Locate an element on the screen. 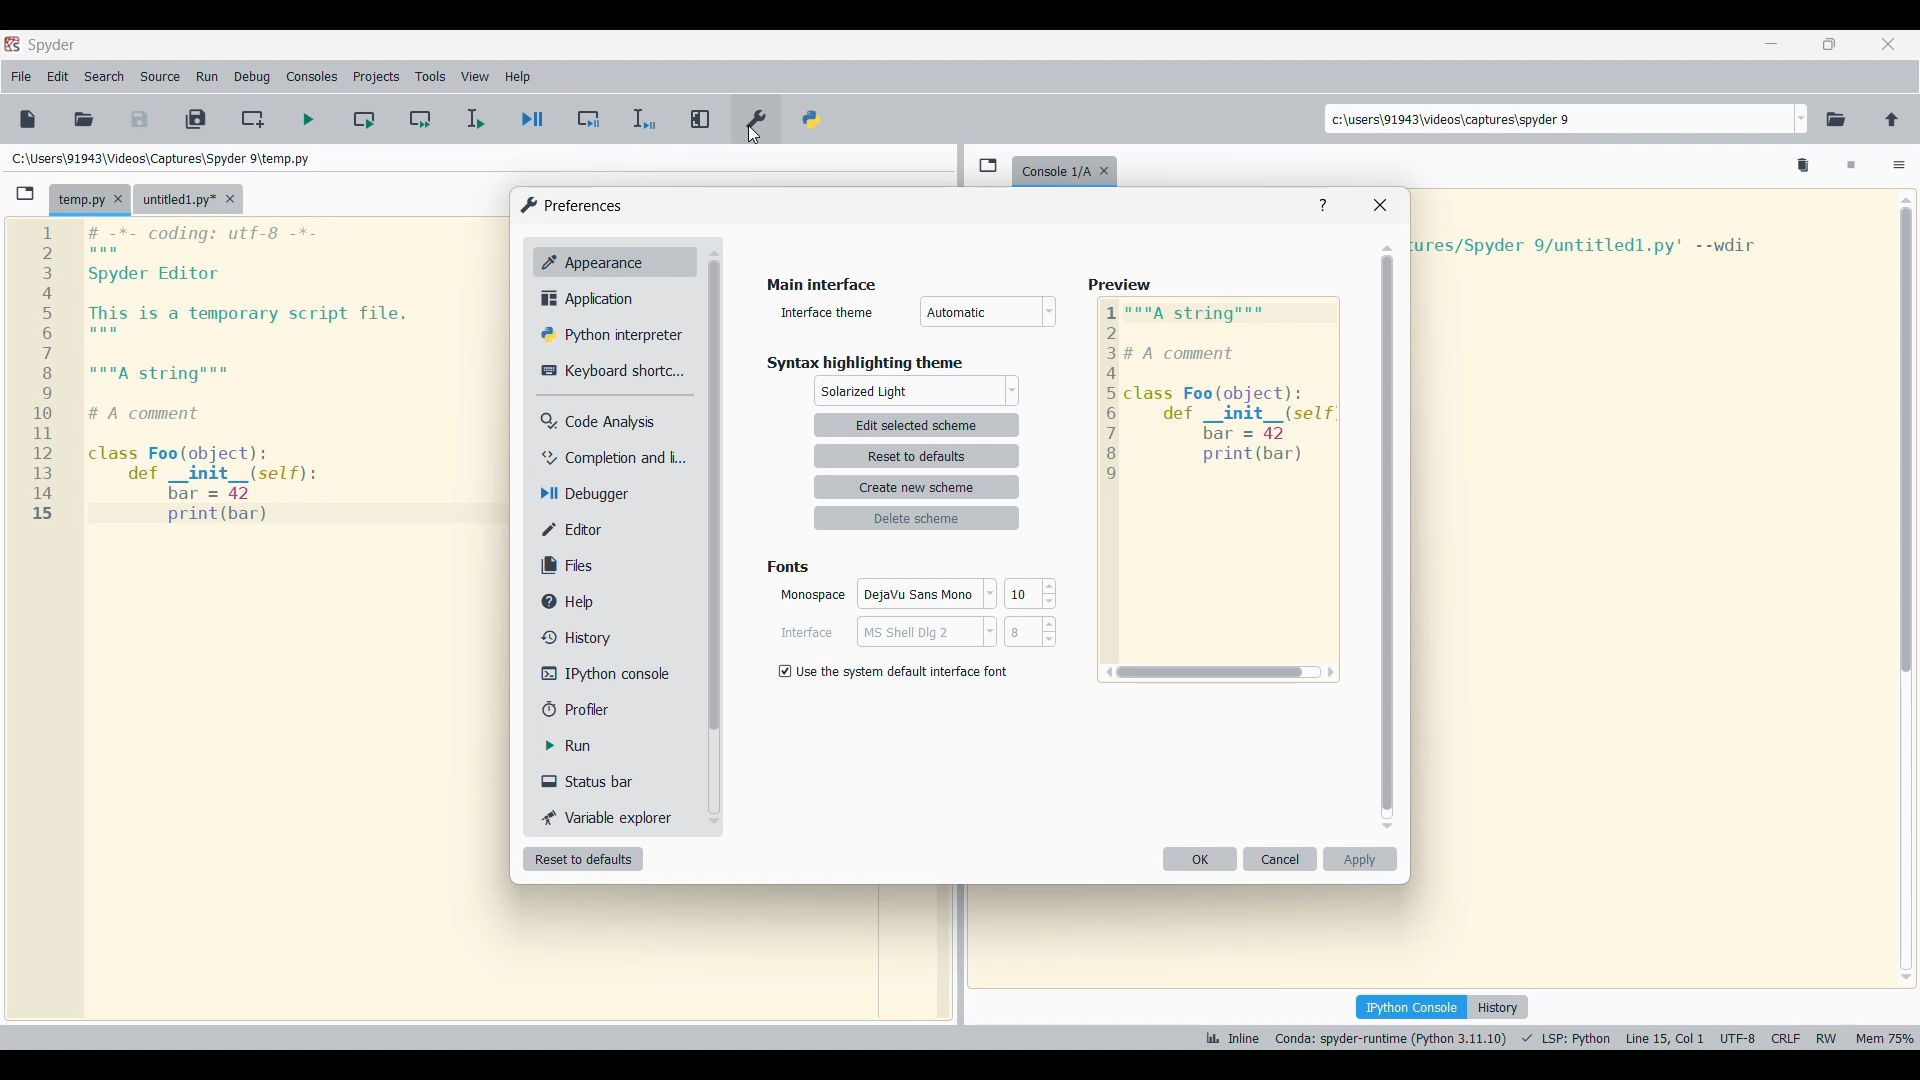  Keyboard shortcuts is located at coordinates (612, 371).